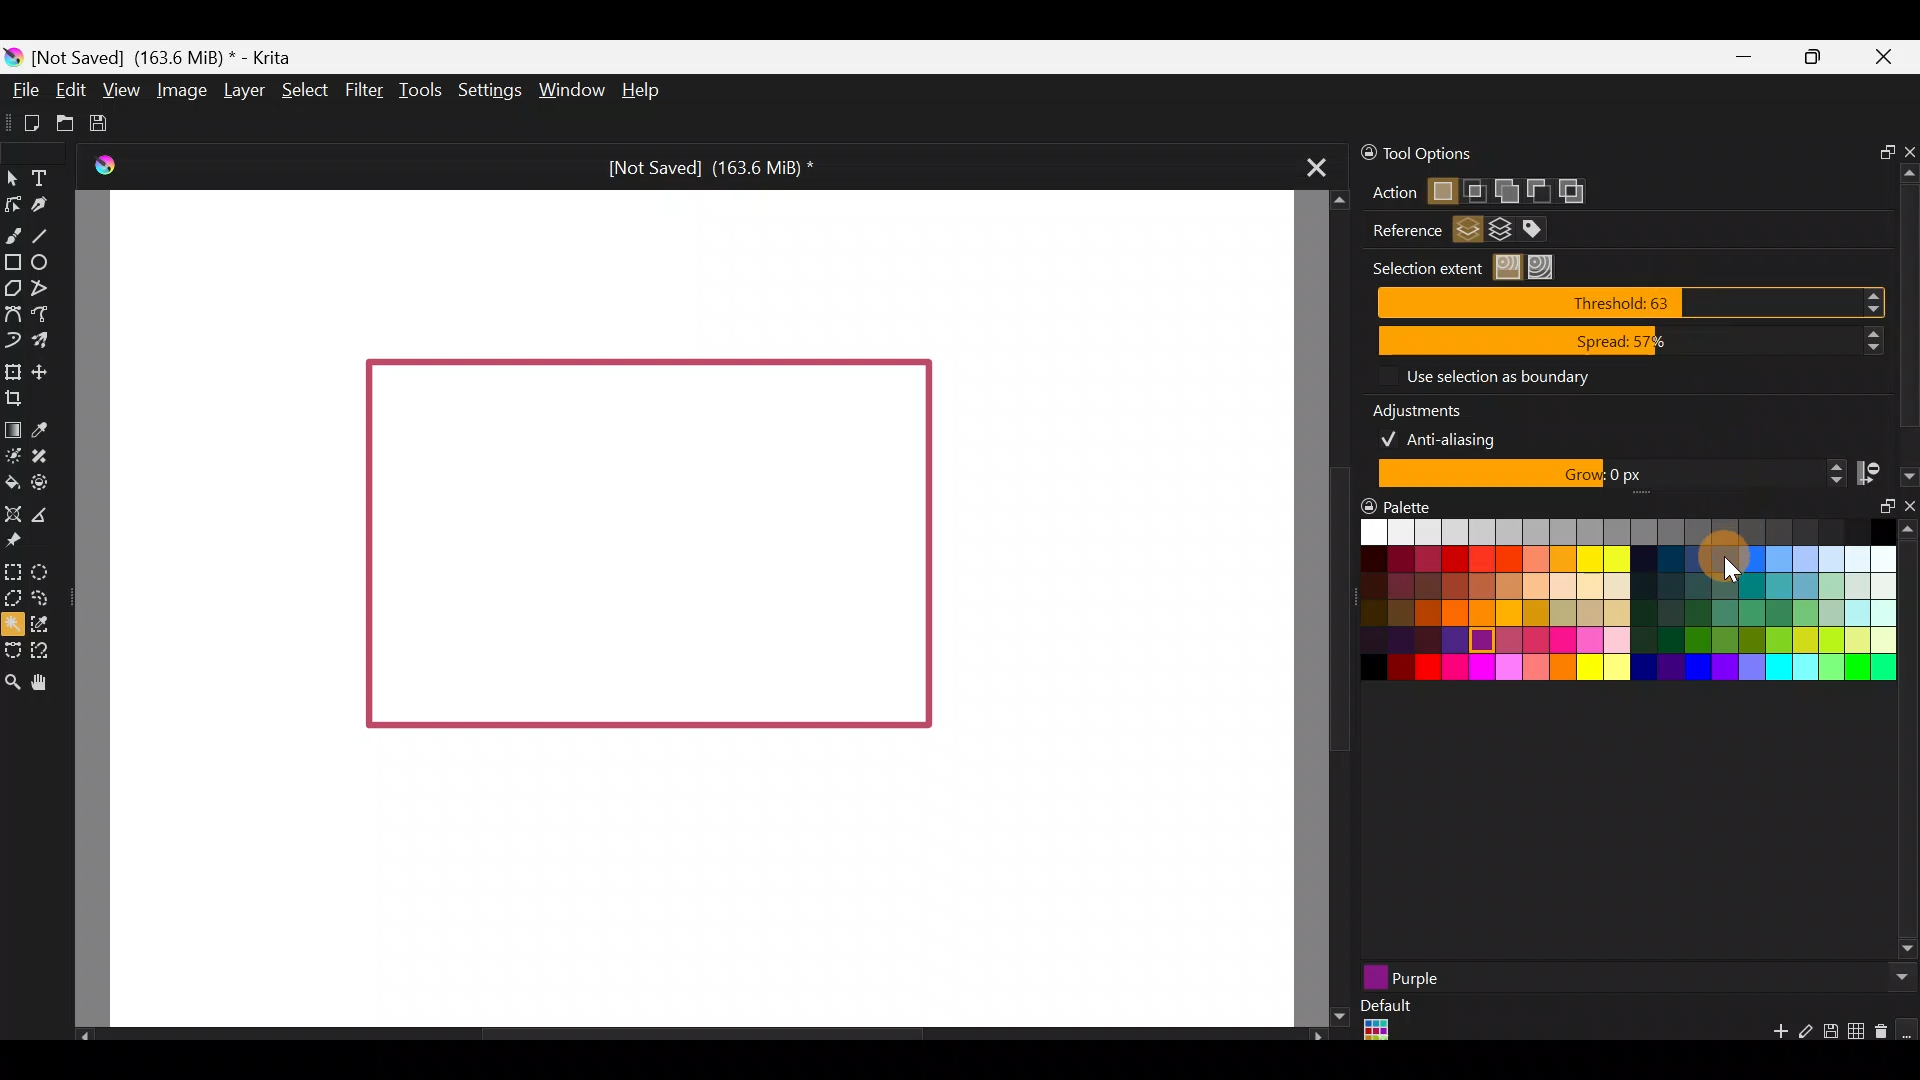  Describe the element at coordinates (1399, 505) in the screenshot. I see `Palette` at that location.